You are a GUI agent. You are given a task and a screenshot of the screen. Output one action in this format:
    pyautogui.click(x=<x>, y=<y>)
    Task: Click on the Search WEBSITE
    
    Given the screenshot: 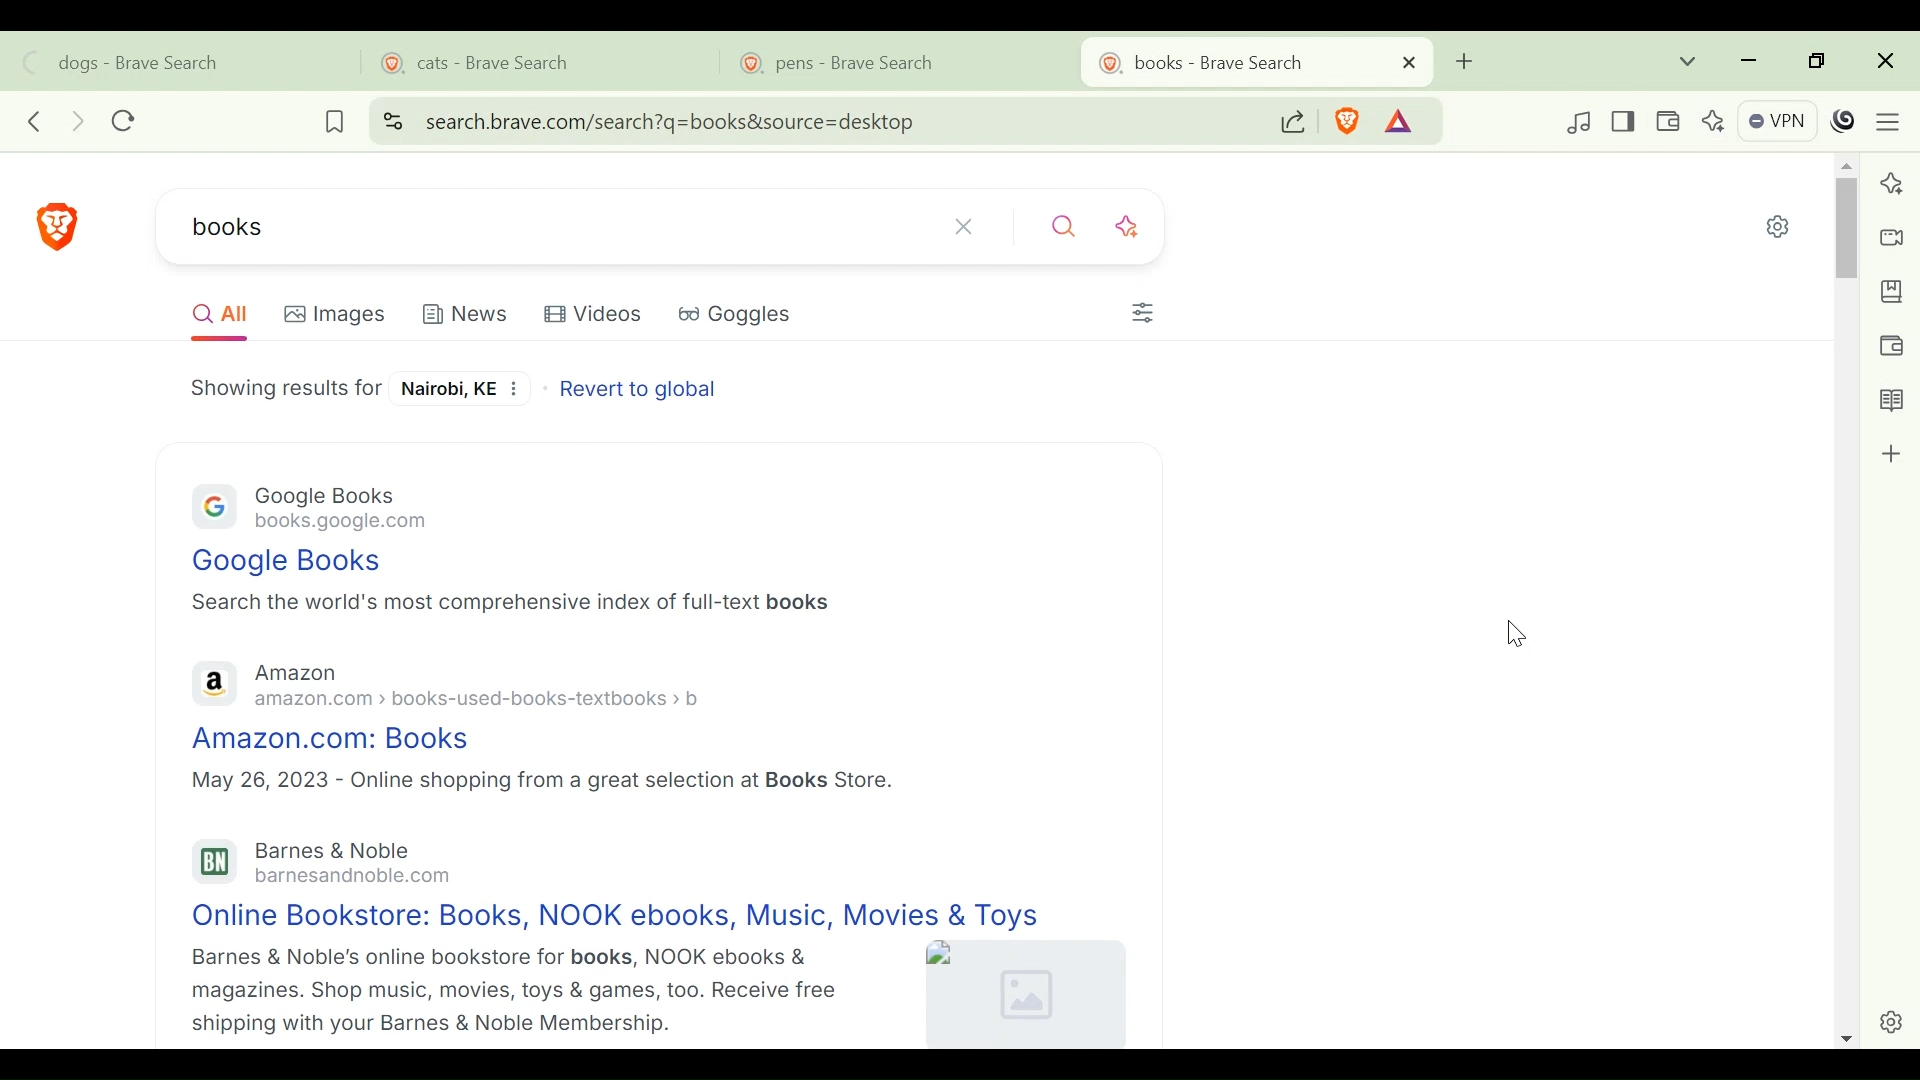 What is the action you would take?
    pyautogui.click(x=579, y=227)
    